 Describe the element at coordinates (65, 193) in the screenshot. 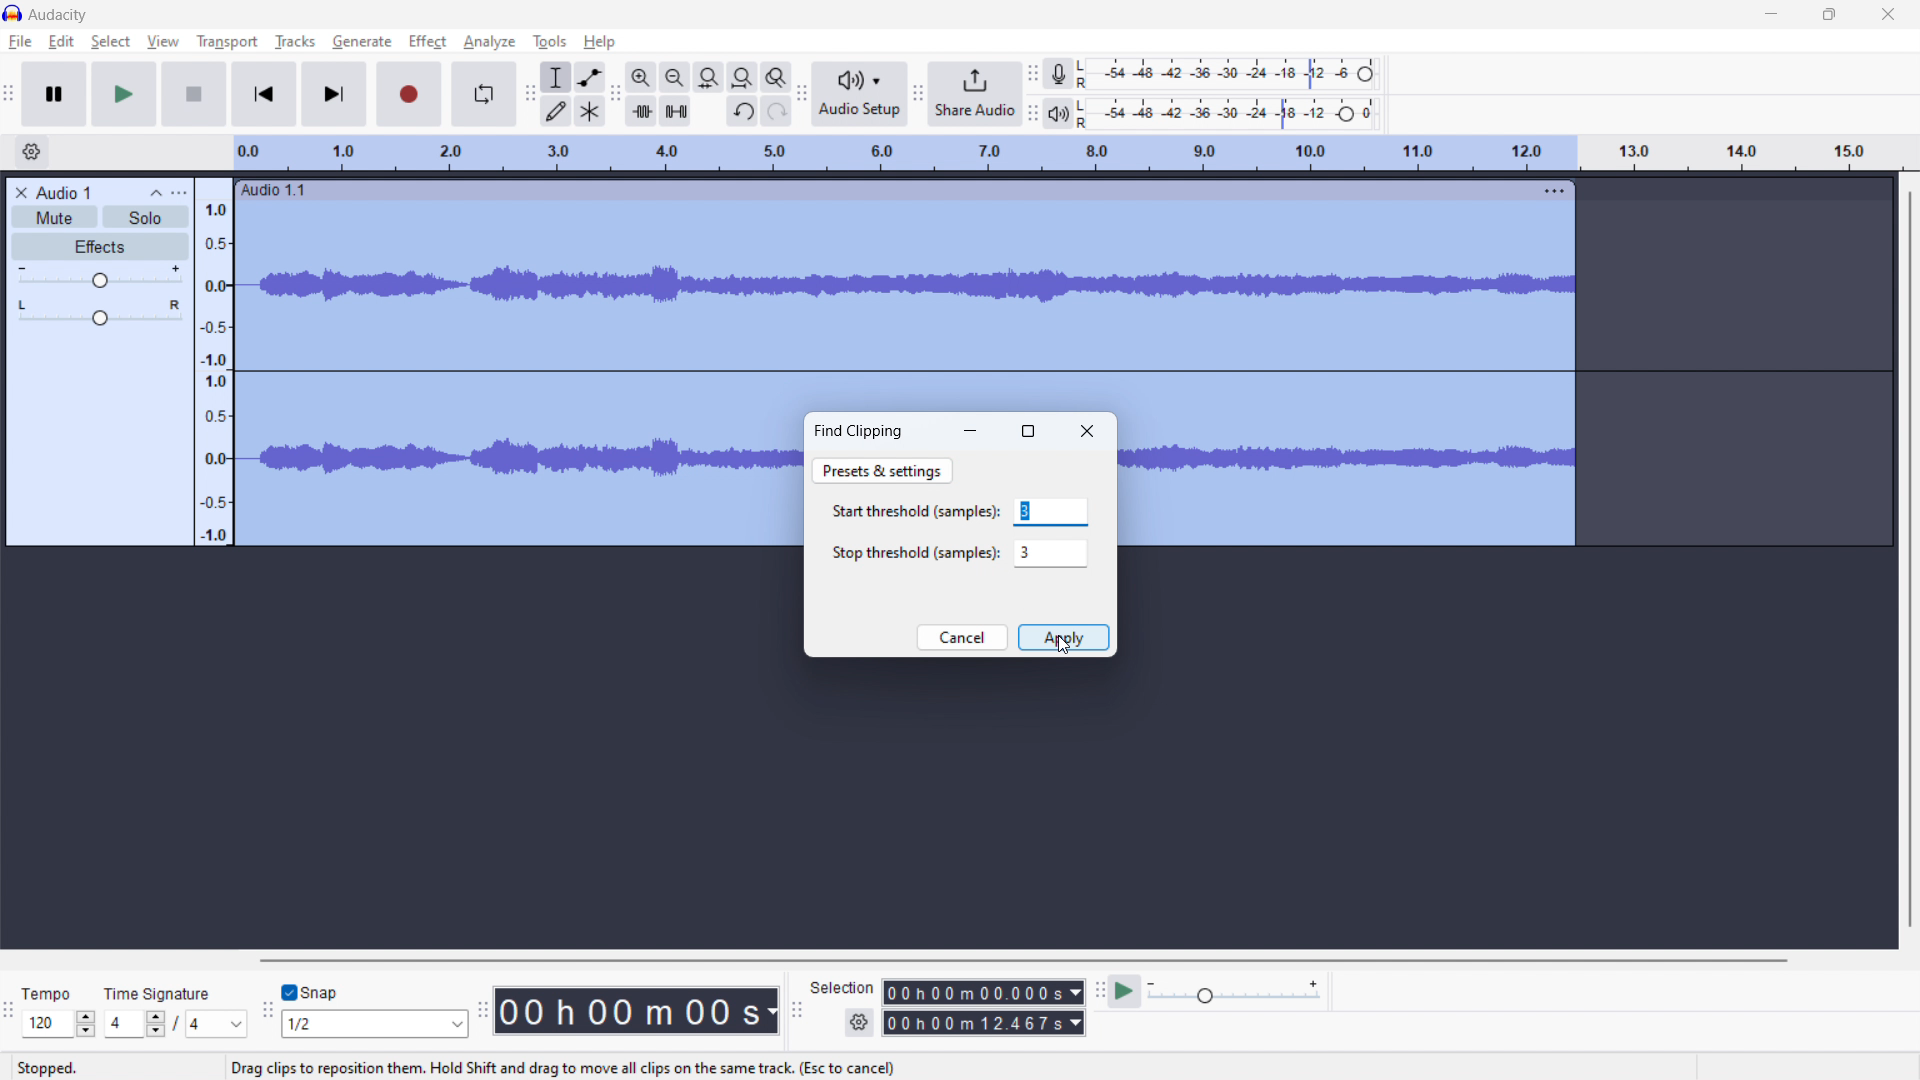

I see `recording title` at that location.